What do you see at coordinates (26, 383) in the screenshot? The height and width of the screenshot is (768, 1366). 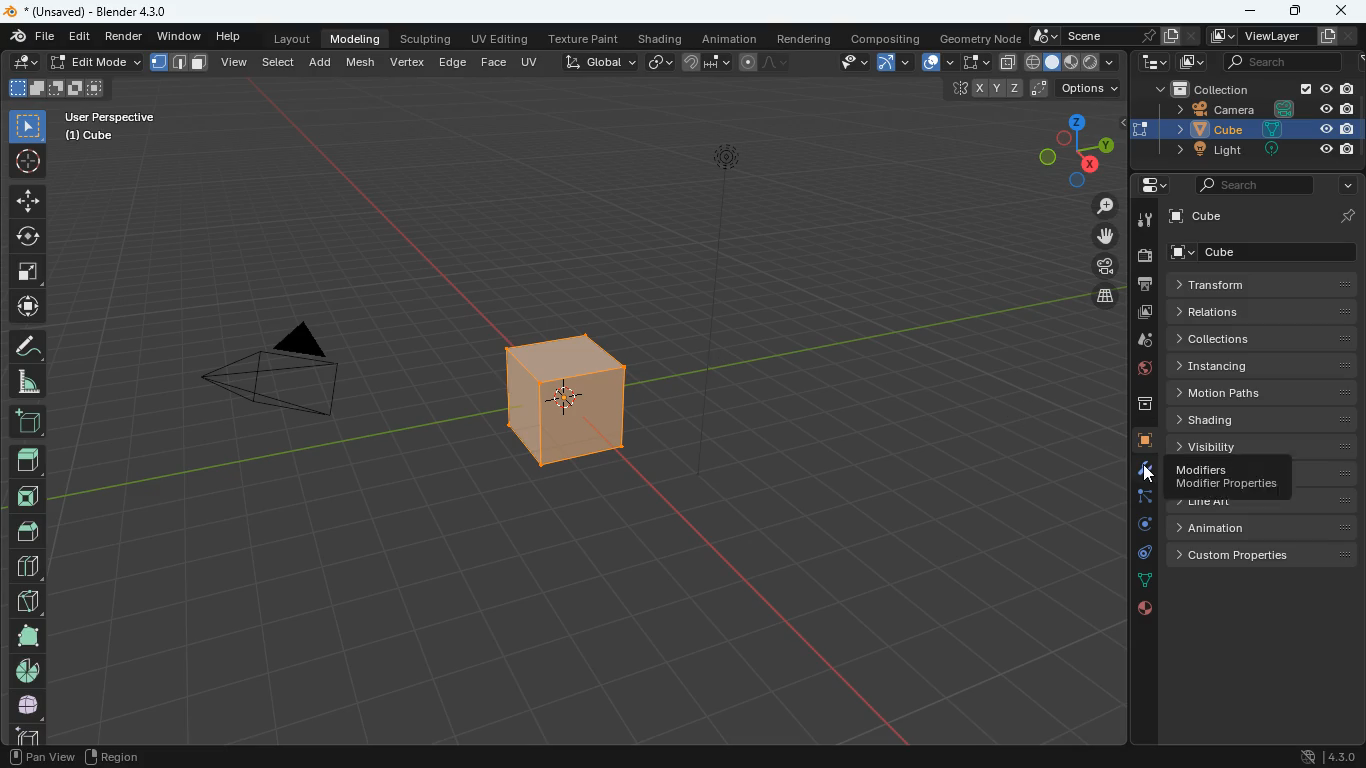 I see `angle` at bounding box center [26, 383].